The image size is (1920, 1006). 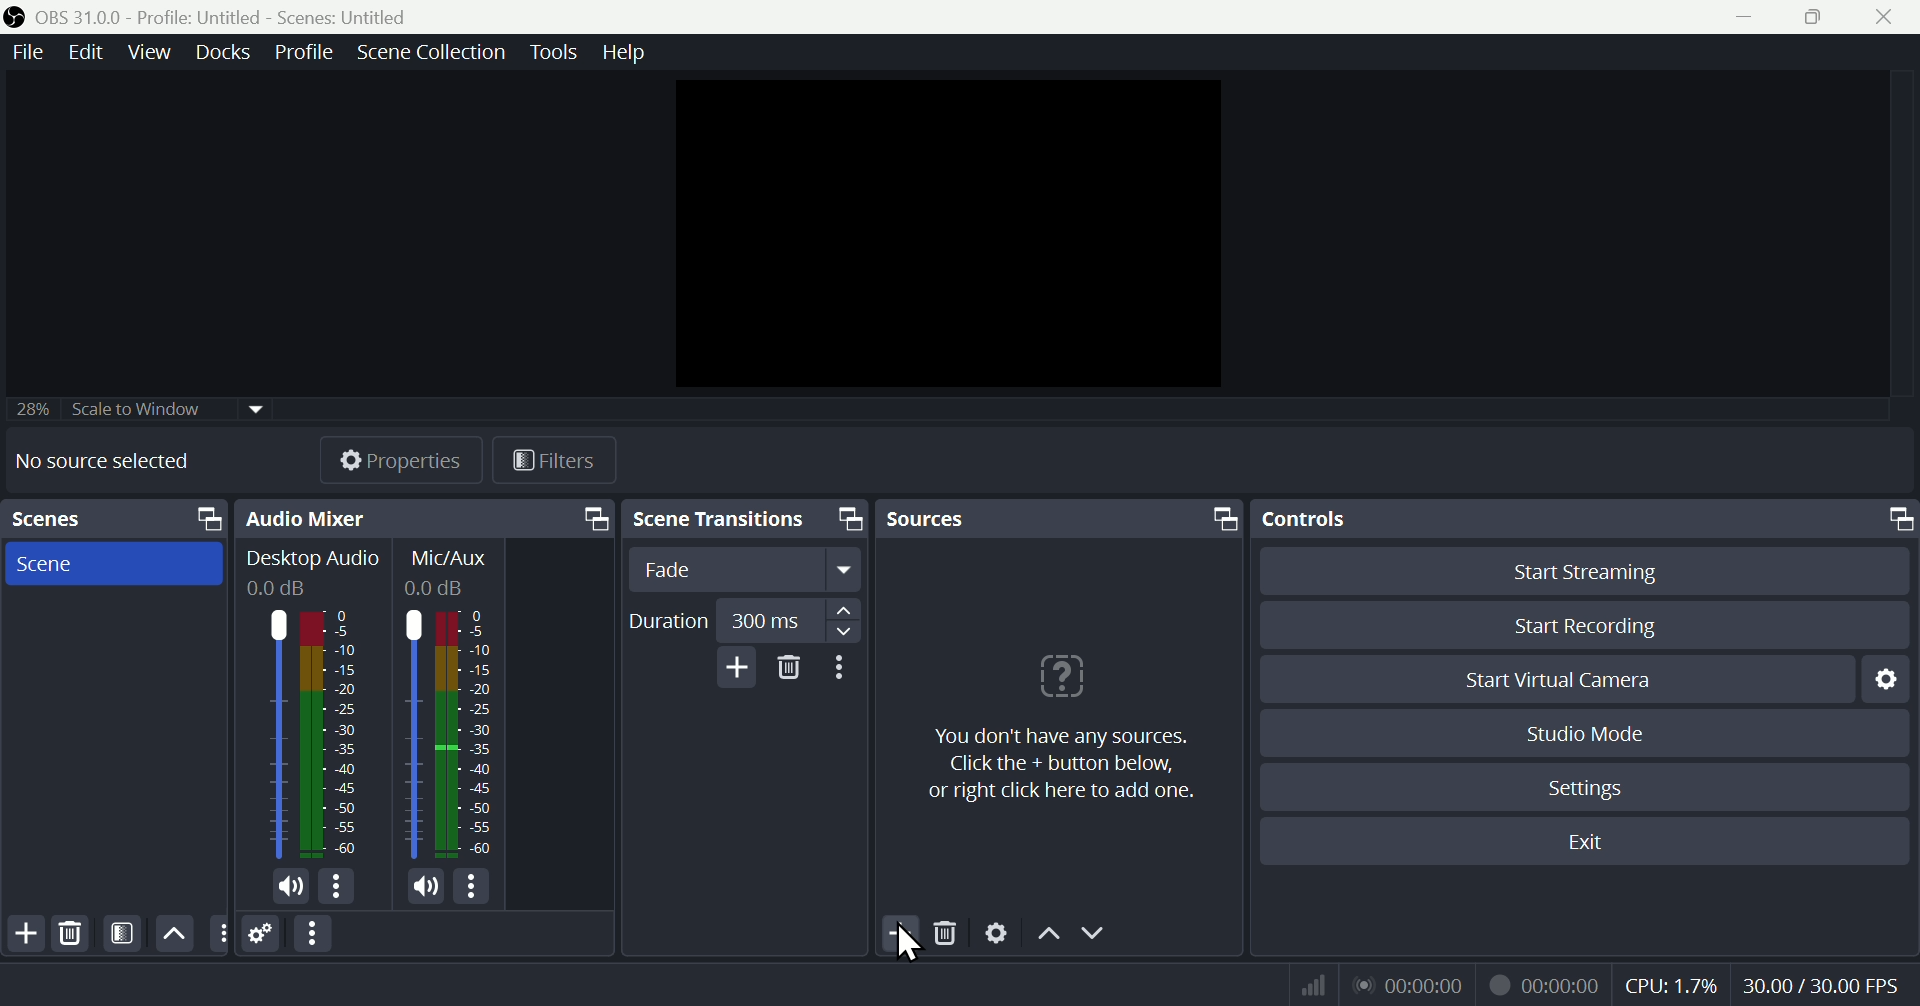 What do you see at coordinates (153, 52) in the screenshot?
I see `View` at bounding box center [153, 52].